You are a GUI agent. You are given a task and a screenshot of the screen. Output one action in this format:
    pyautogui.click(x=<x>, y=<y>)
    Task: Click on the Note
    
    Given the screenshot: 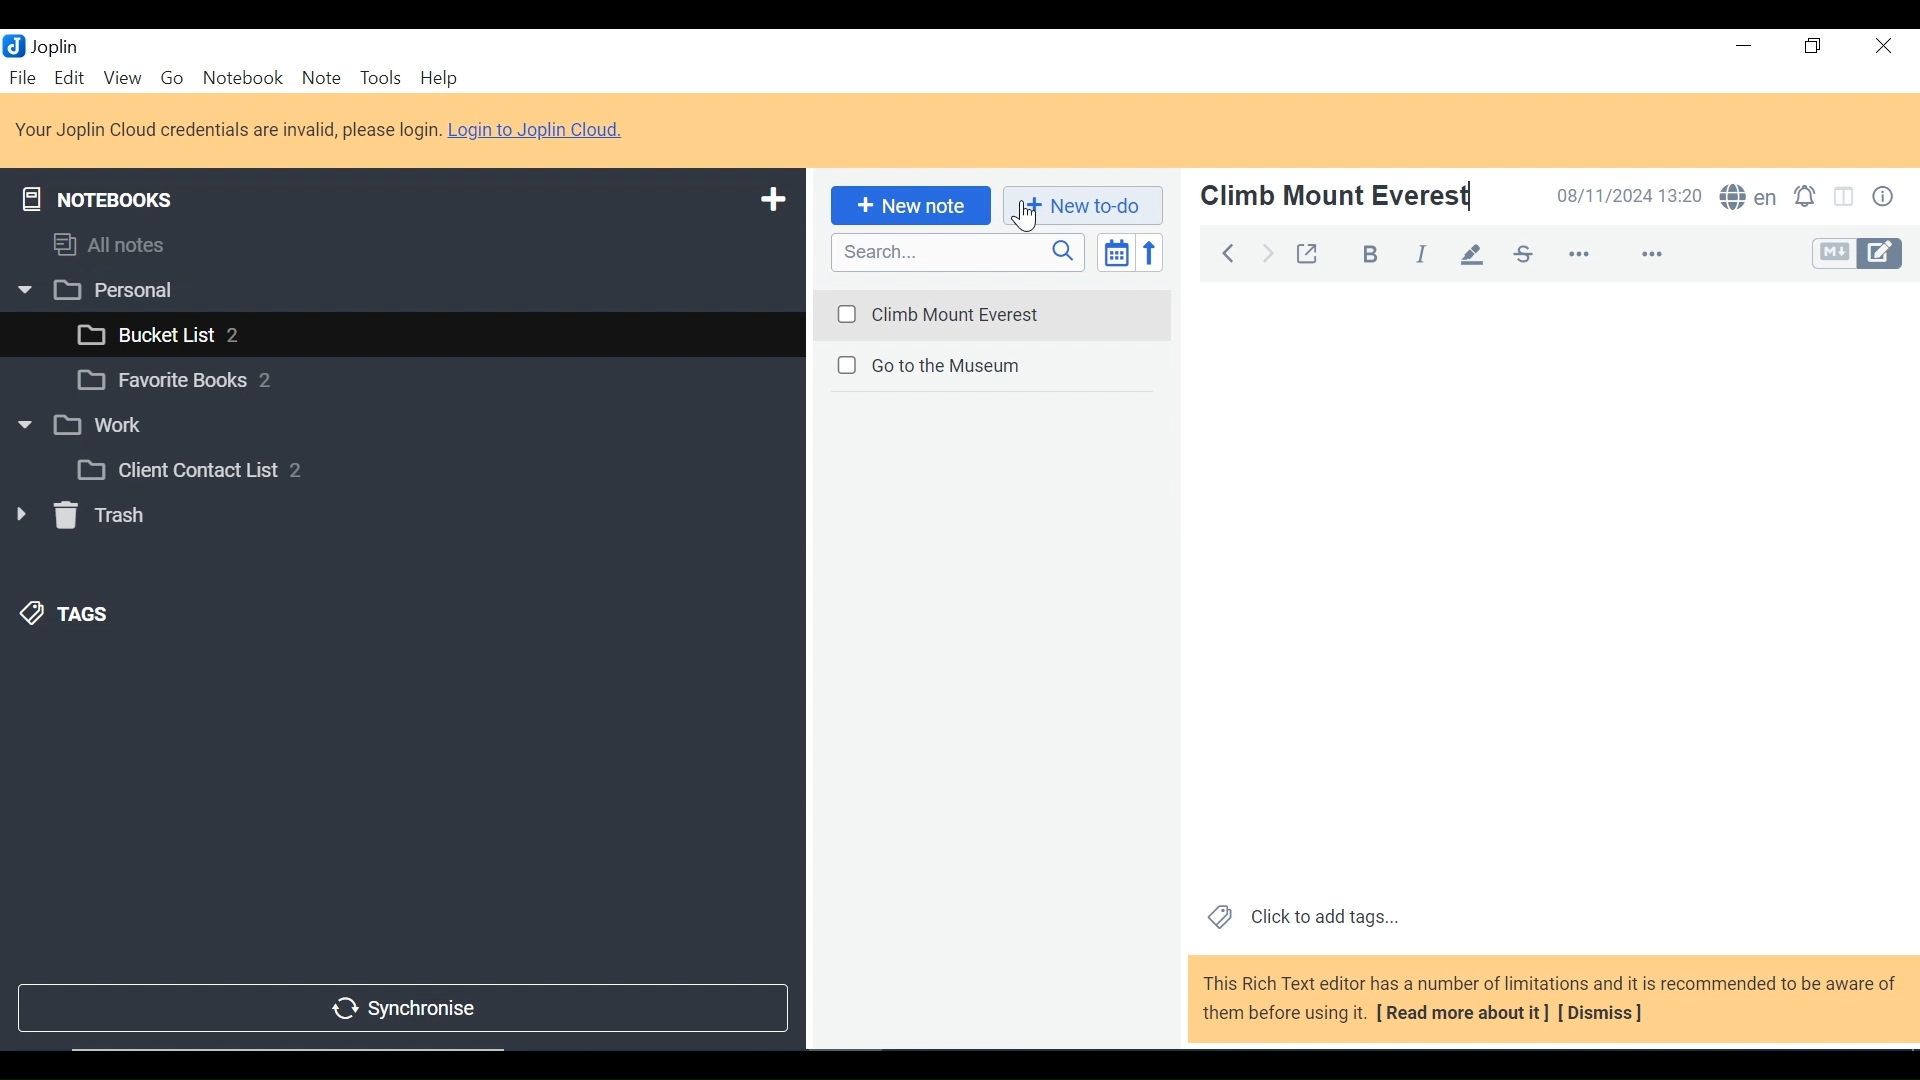 What is the action you would take?
    pyautogui.click(x=321, y=79)
    